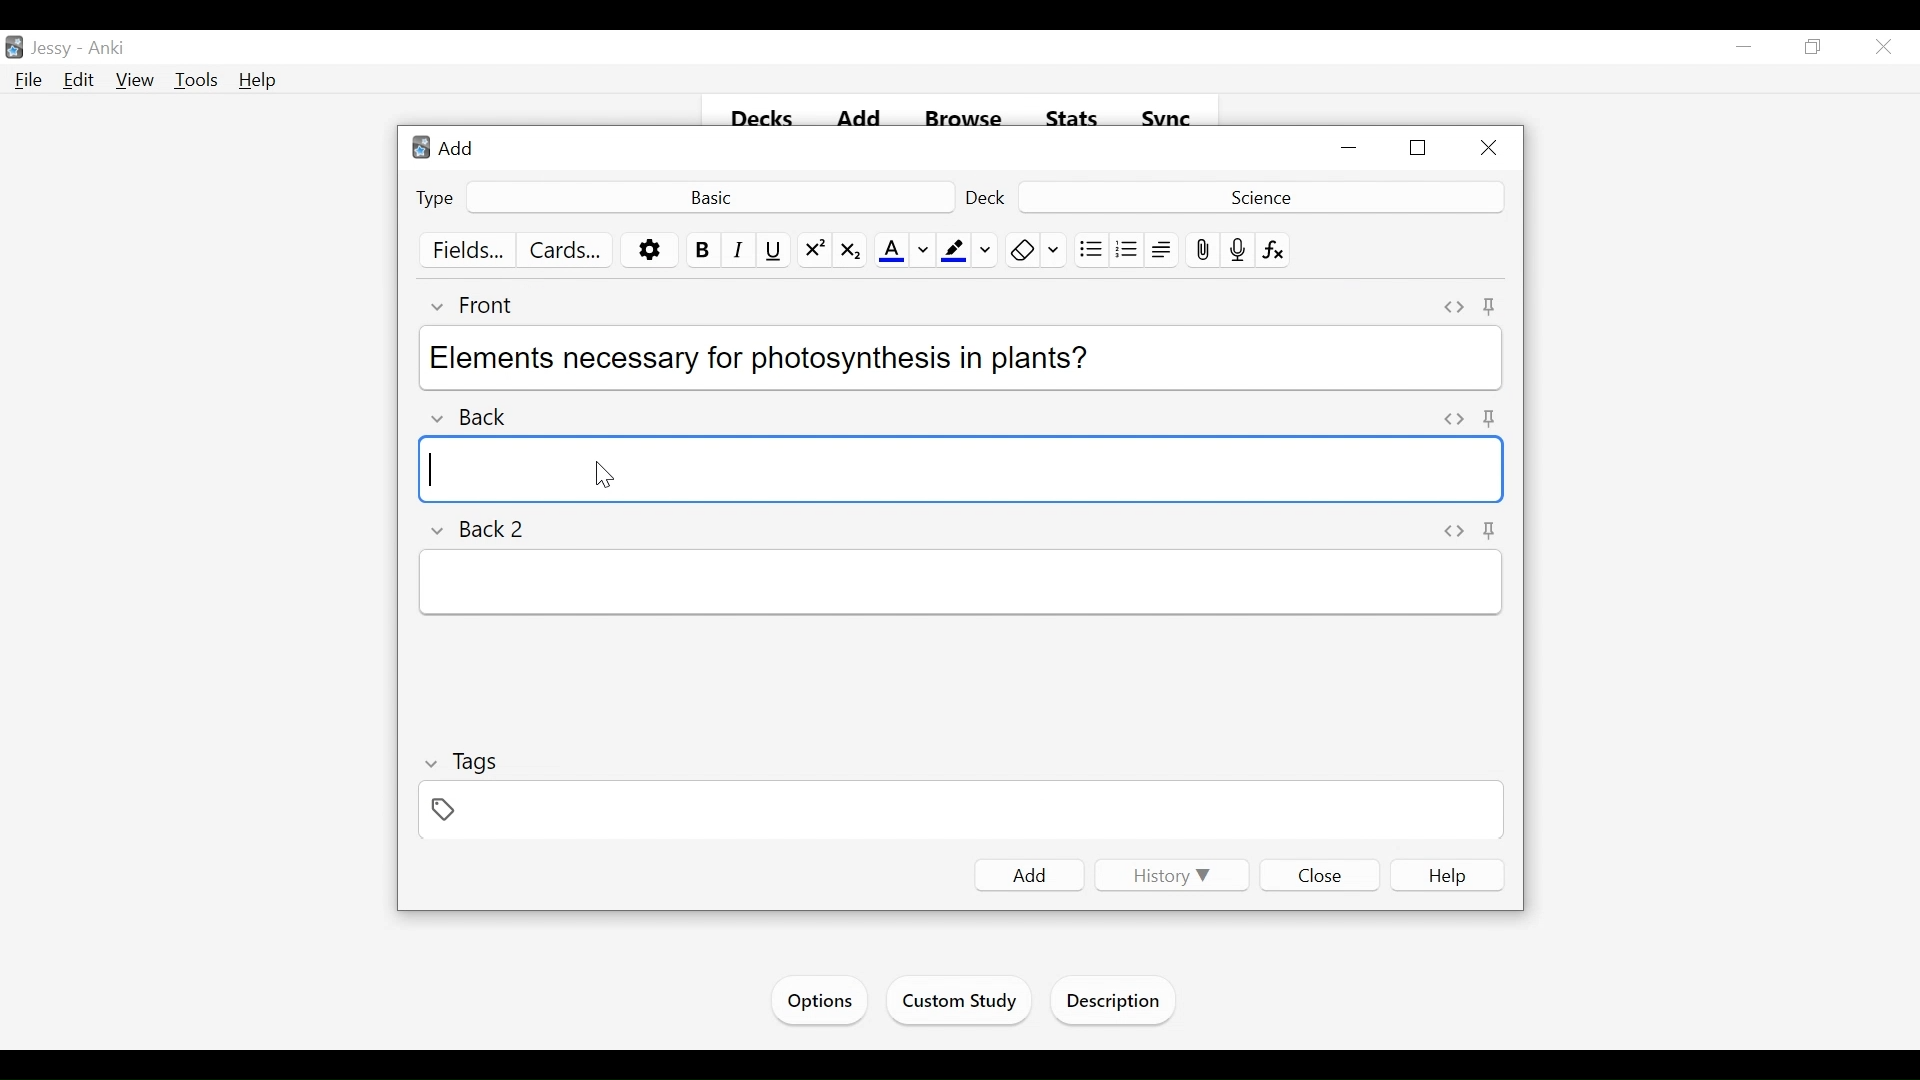  I want to click on Toggle Sticky, so click(1491, 530).